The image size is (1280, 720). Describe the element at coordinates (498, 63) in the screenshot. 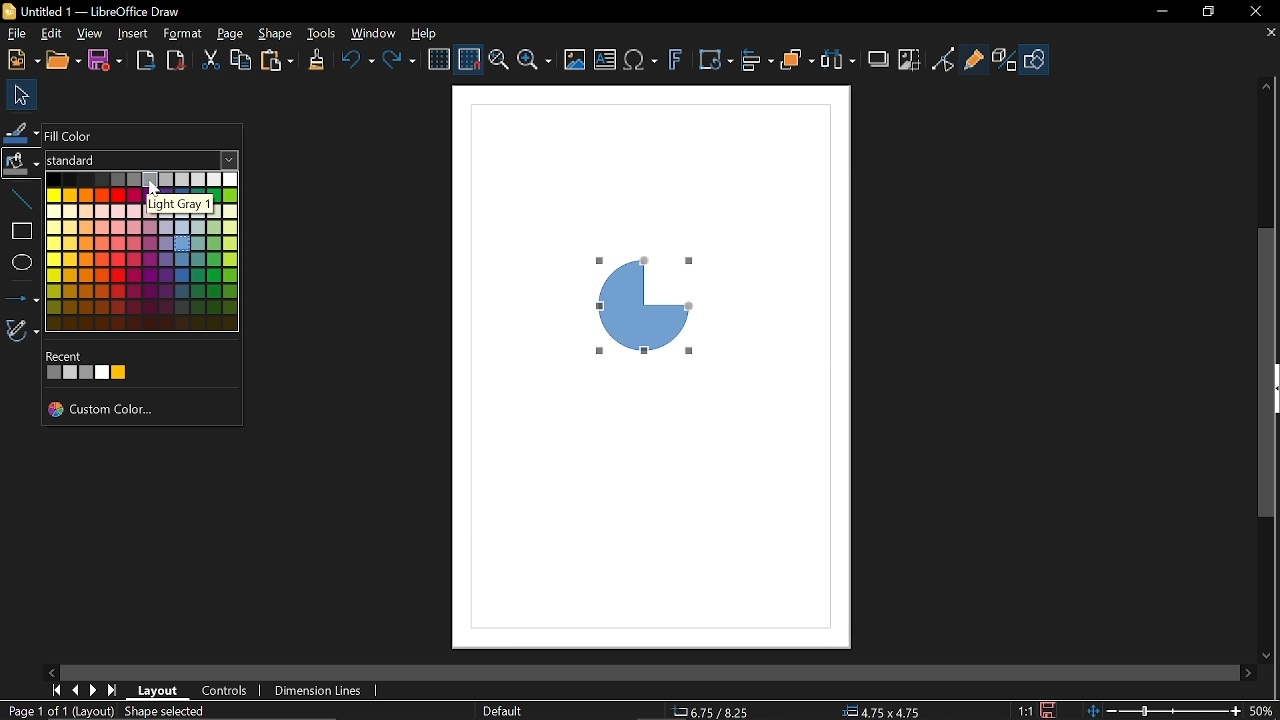

I see `Zoom and pan` at that location.